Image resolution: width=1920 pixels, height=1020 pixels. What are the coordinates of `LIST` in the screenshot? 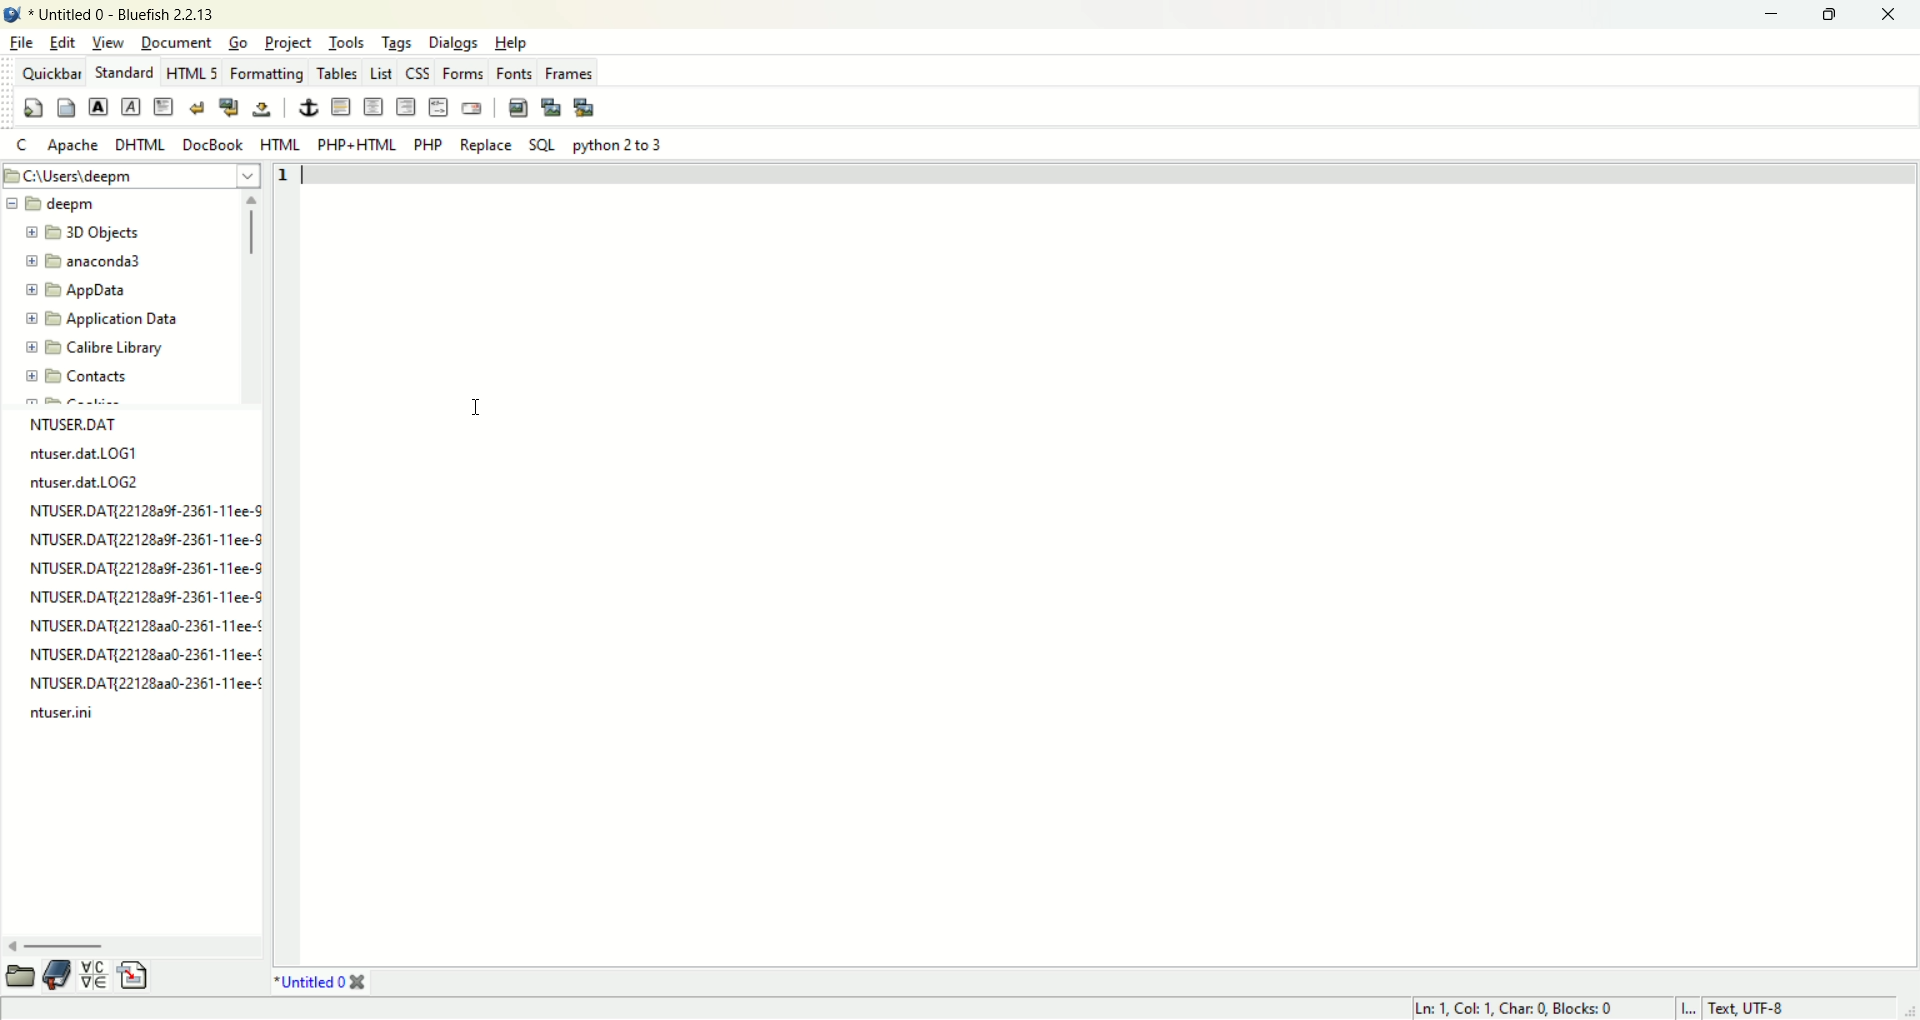 It's located at (383, 74).